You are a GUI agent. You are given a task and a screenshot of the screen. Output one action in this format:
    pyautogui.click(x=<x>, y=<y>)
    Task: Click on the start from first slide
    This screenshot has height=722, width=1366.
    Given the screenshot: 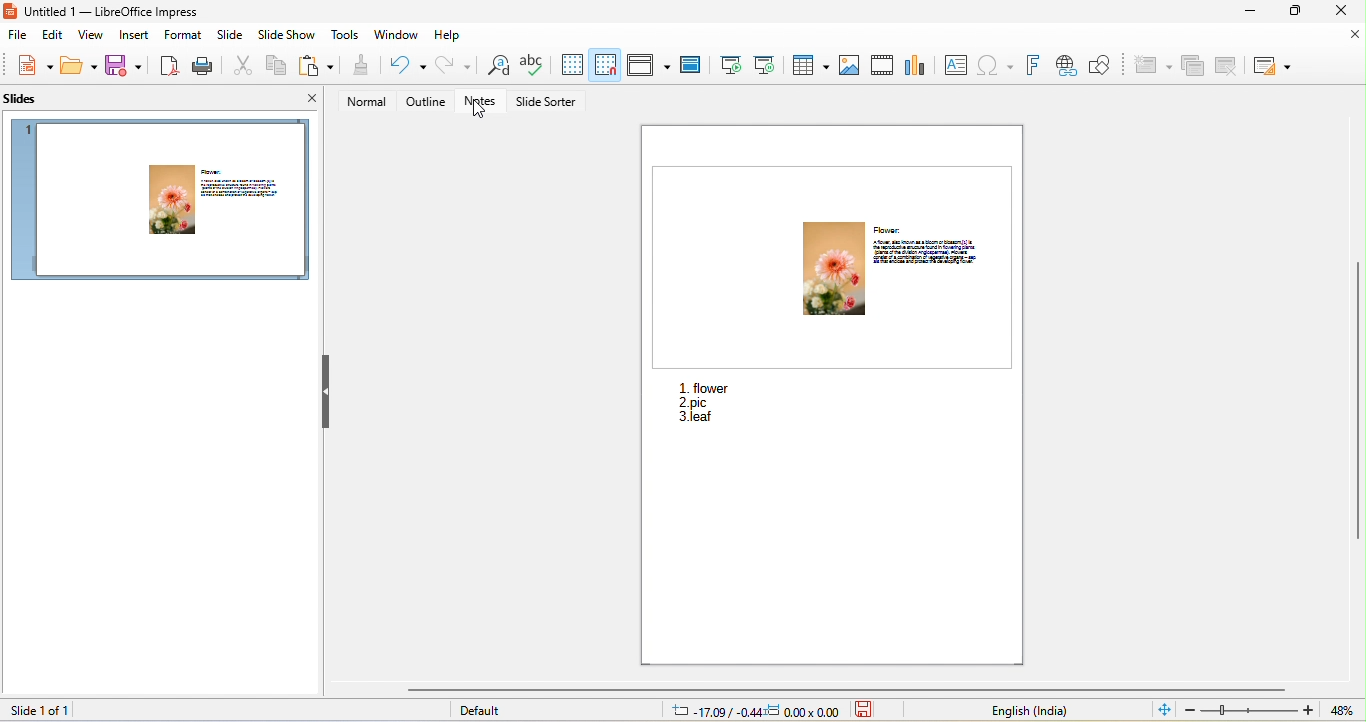 What is the action you would take?
    pyautogui.click(x=726, y=67)
    